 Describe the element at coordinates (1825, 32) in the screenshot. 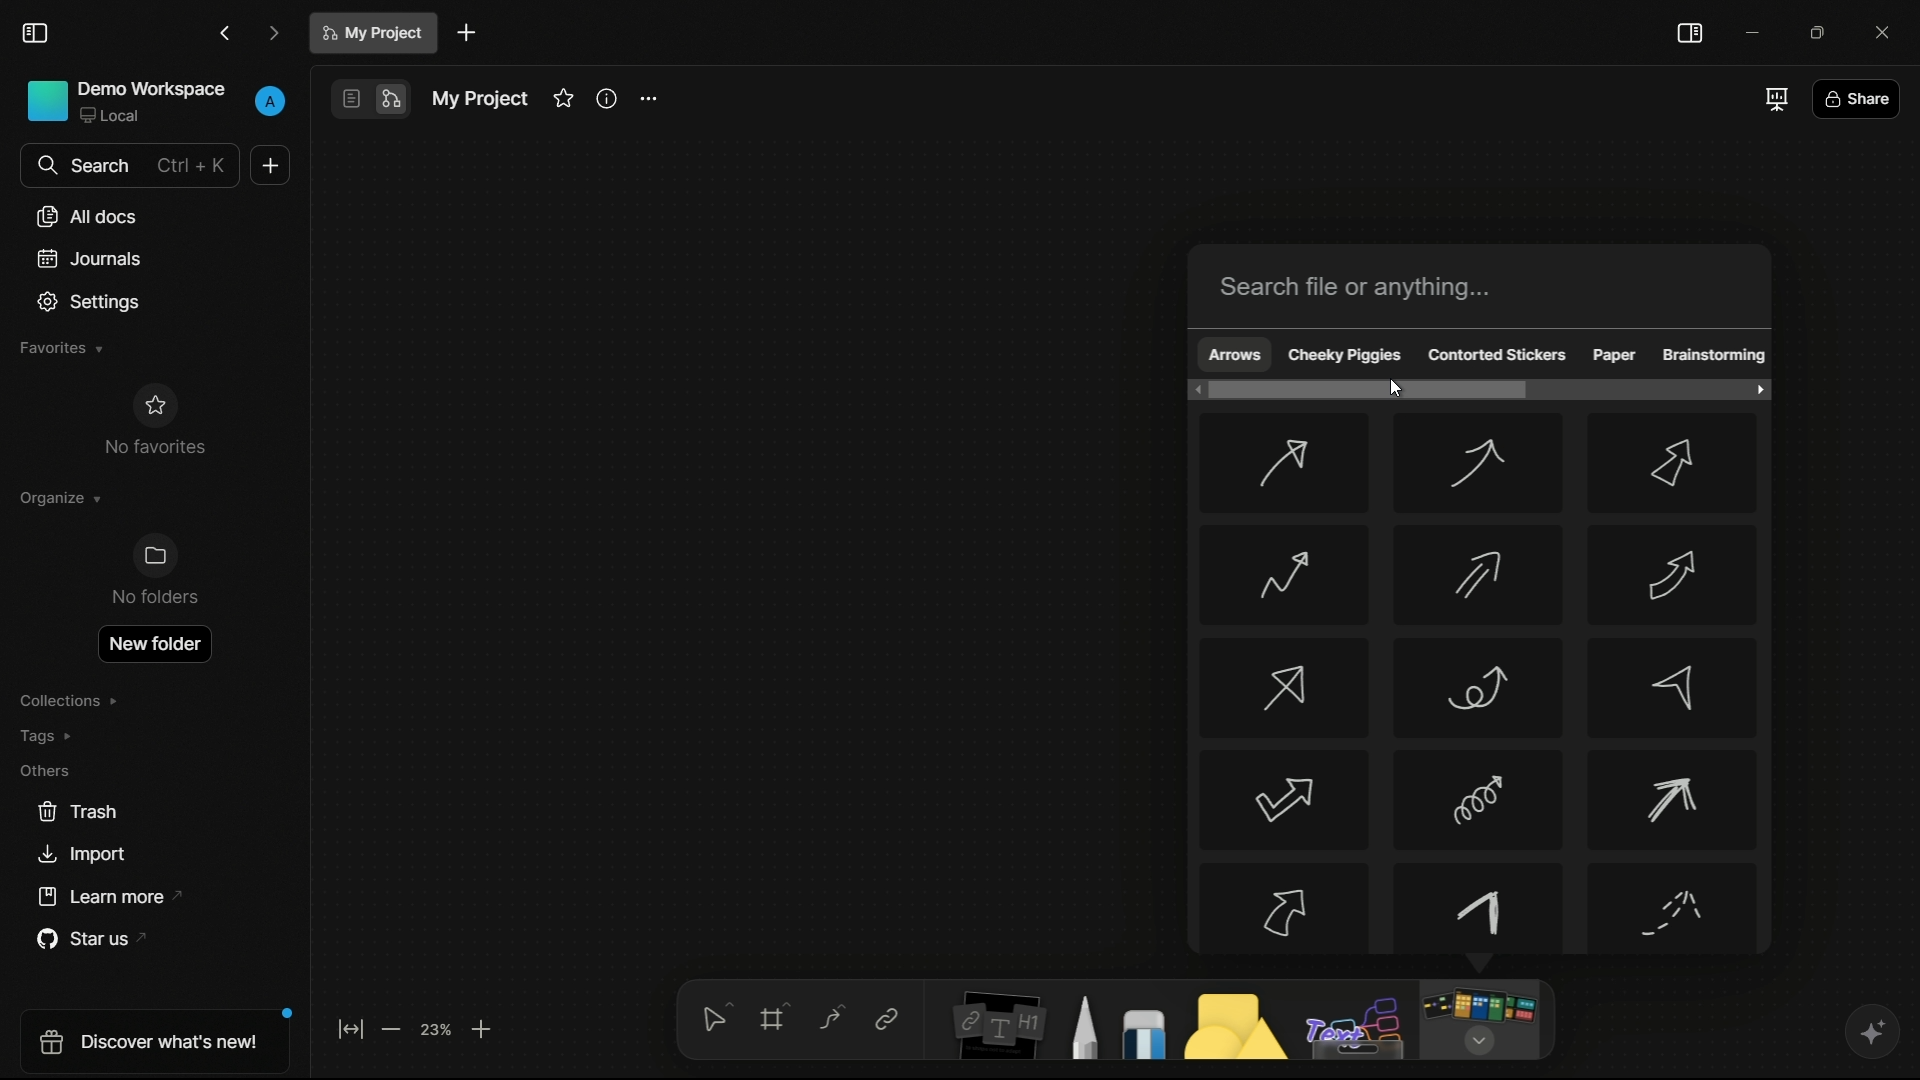

I see `maximize or restore` at that location.